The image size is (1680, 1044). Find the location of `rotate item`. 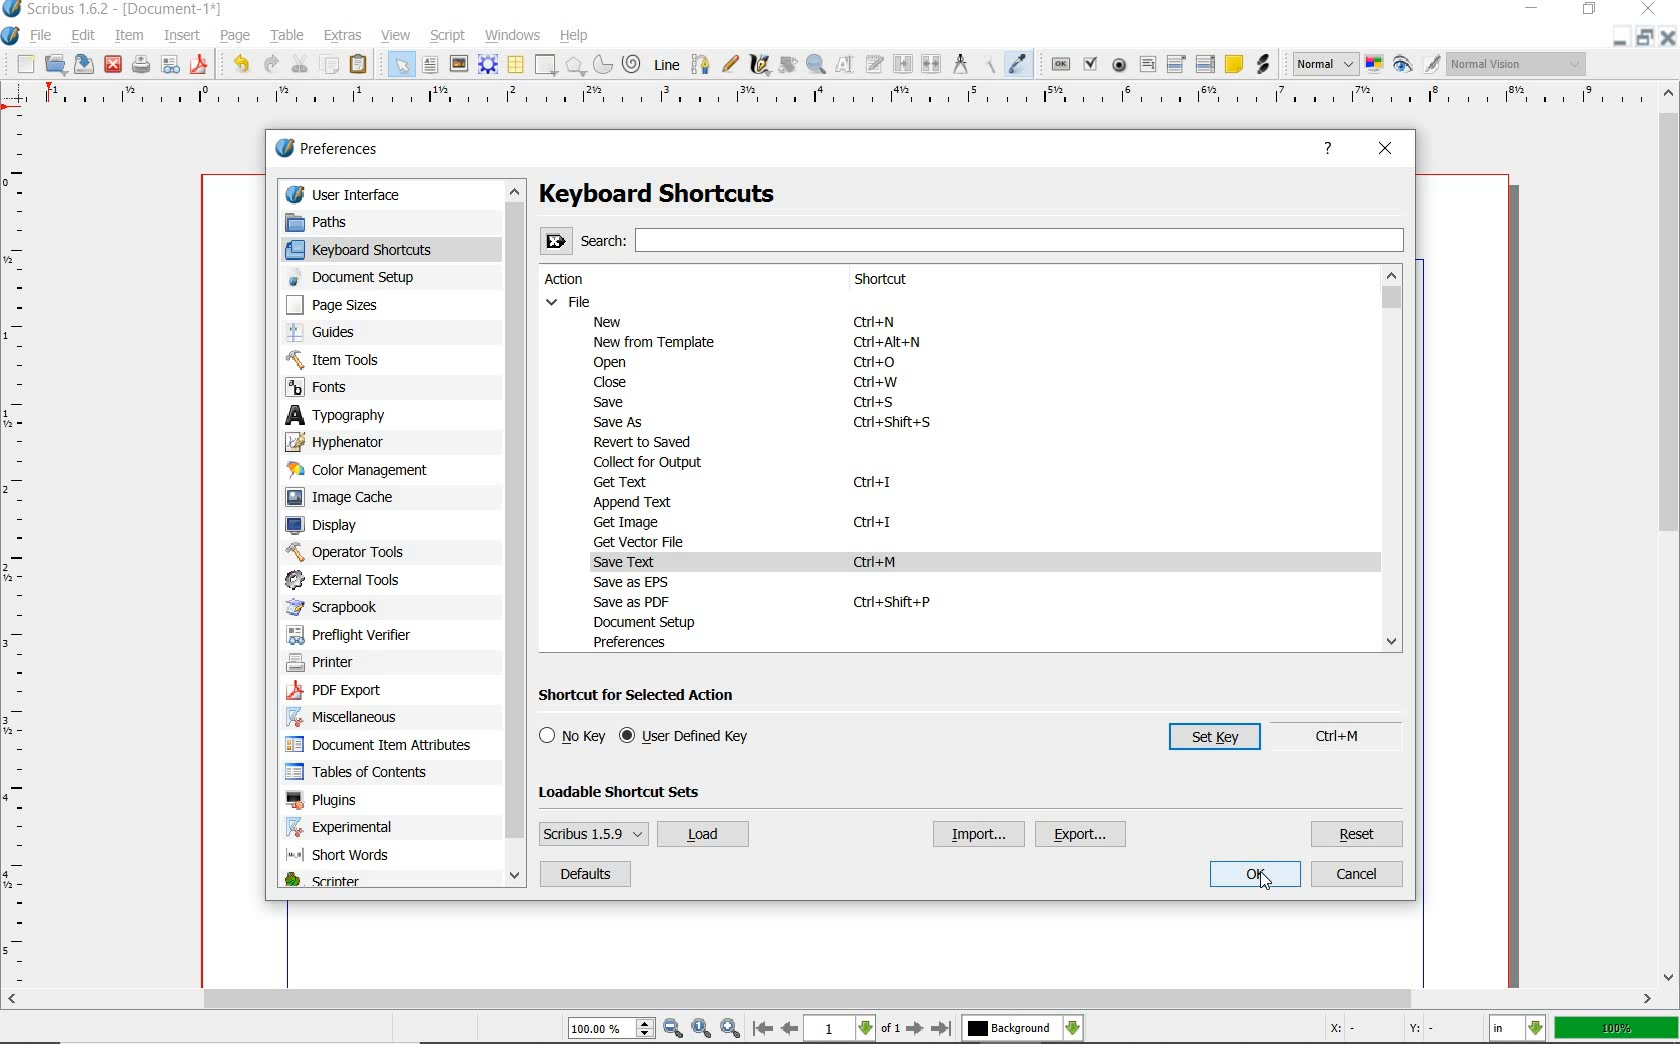

rotate item is located at coordinates (788, 66).